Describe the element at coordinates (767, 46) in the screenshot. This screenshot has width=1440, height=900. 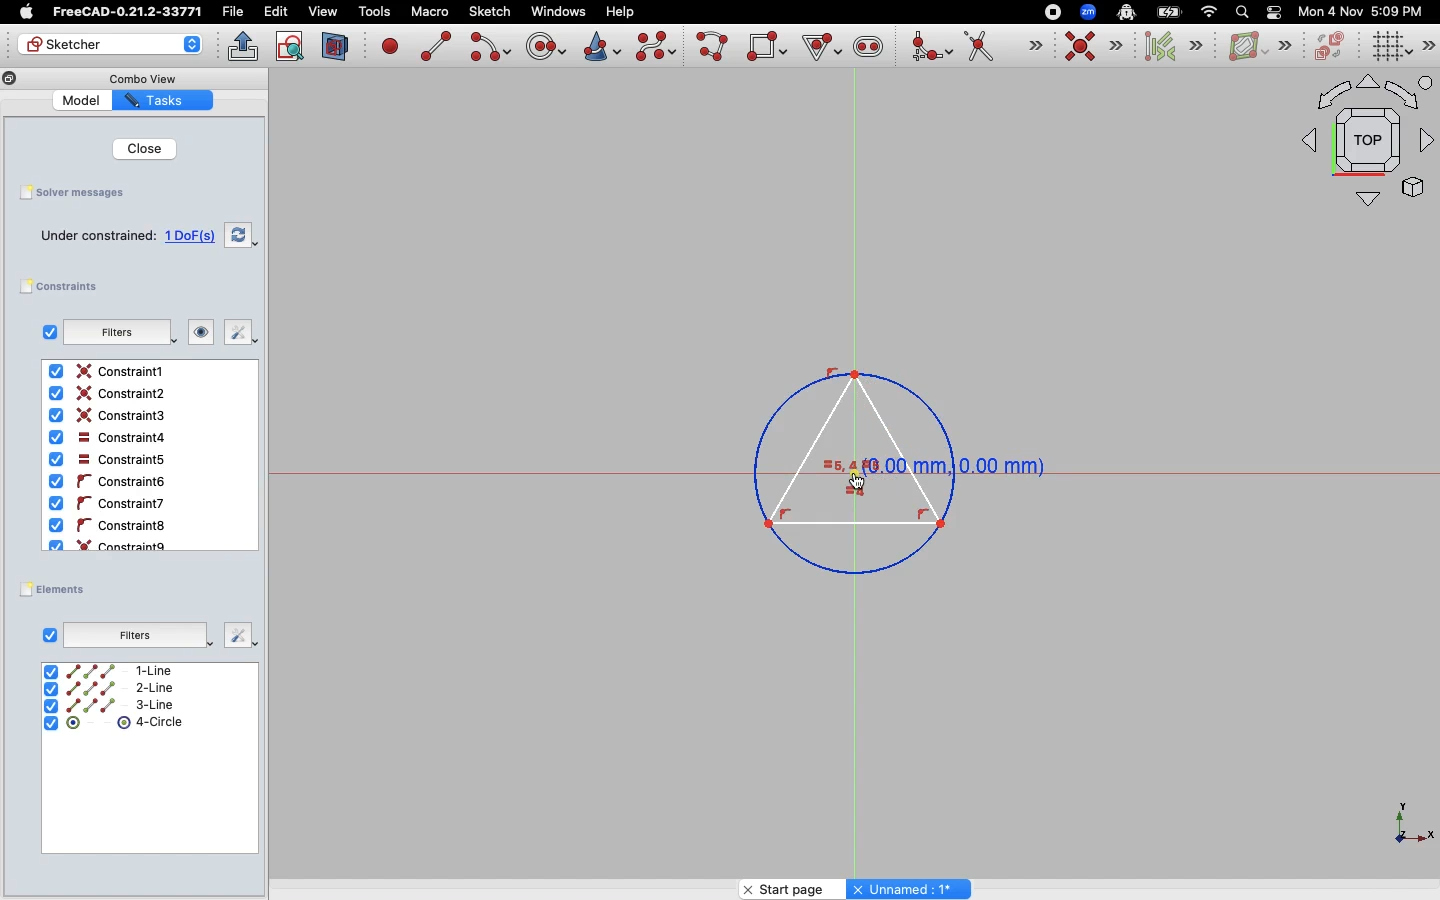
I see `Create rectangle` at that location.